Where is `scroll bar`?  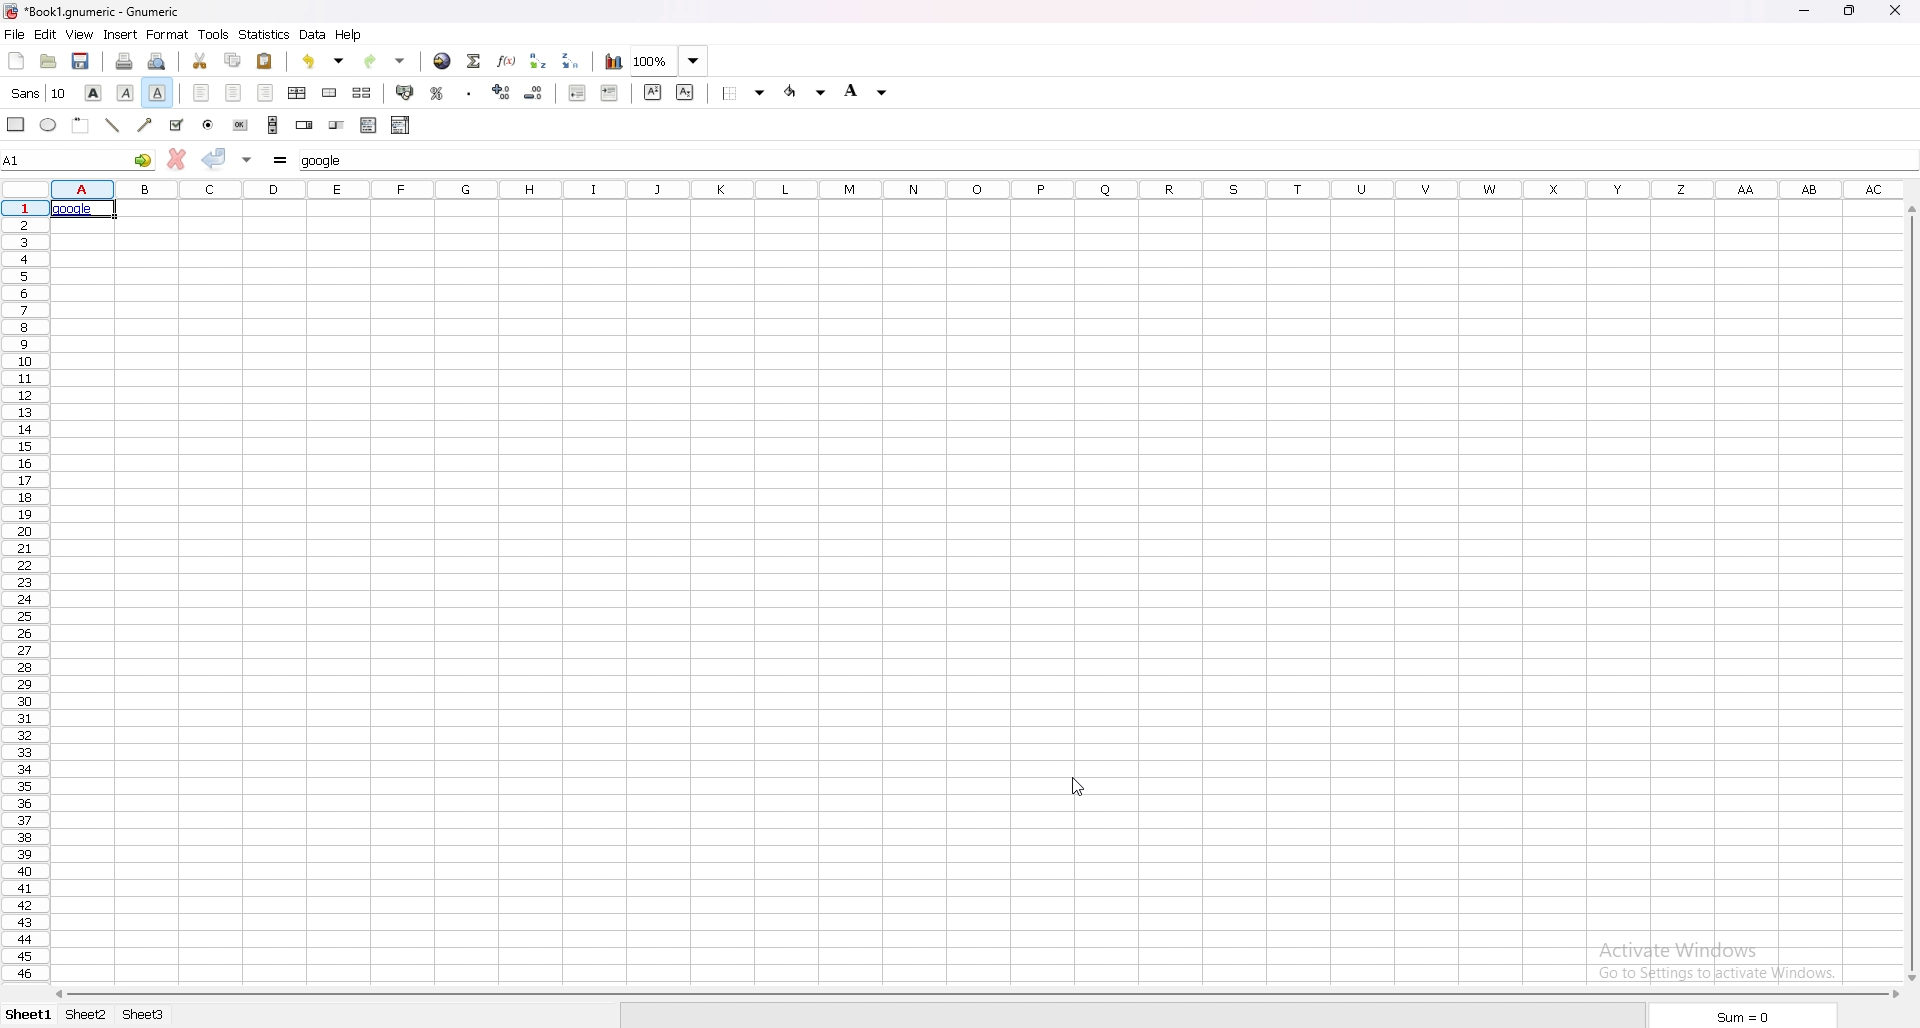
scroll bar is located at coordinates (975, 994).